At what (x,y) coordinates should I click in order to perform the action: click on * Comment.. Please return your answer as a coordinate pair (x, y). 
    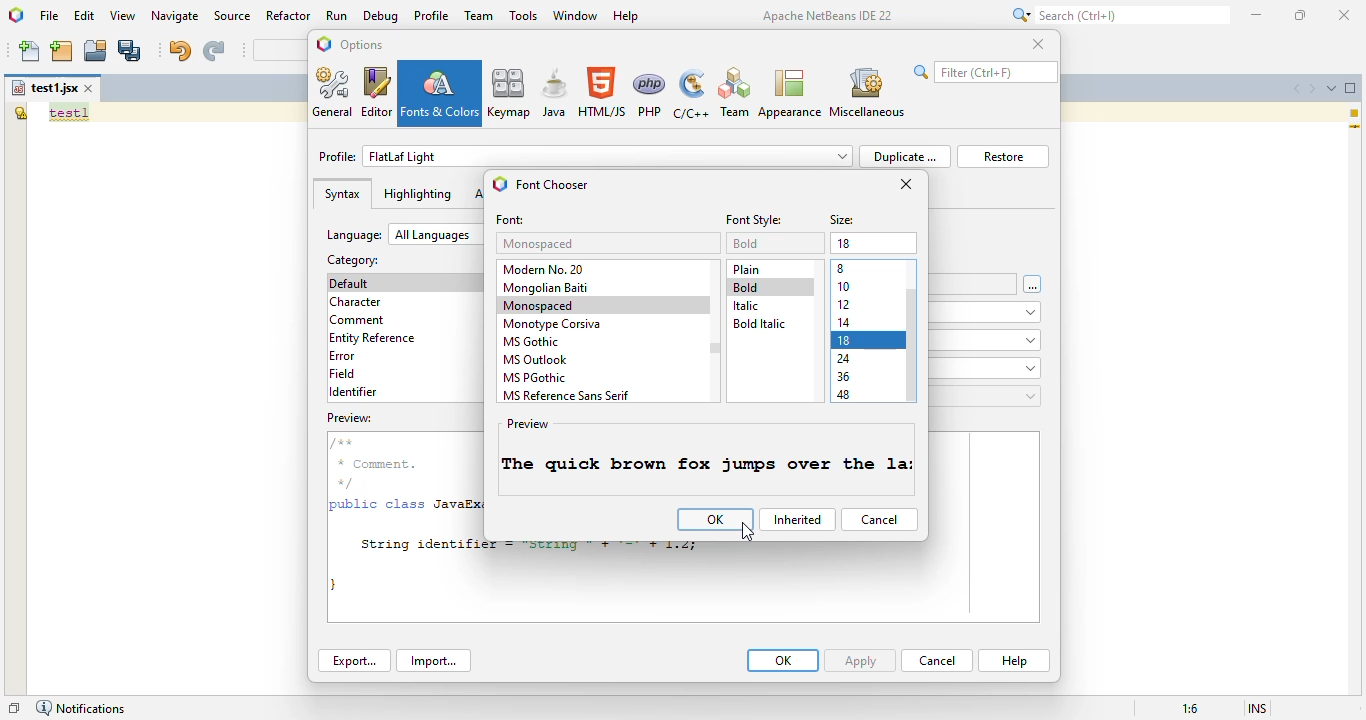
    Looking at the image, I should click on (376, 464).